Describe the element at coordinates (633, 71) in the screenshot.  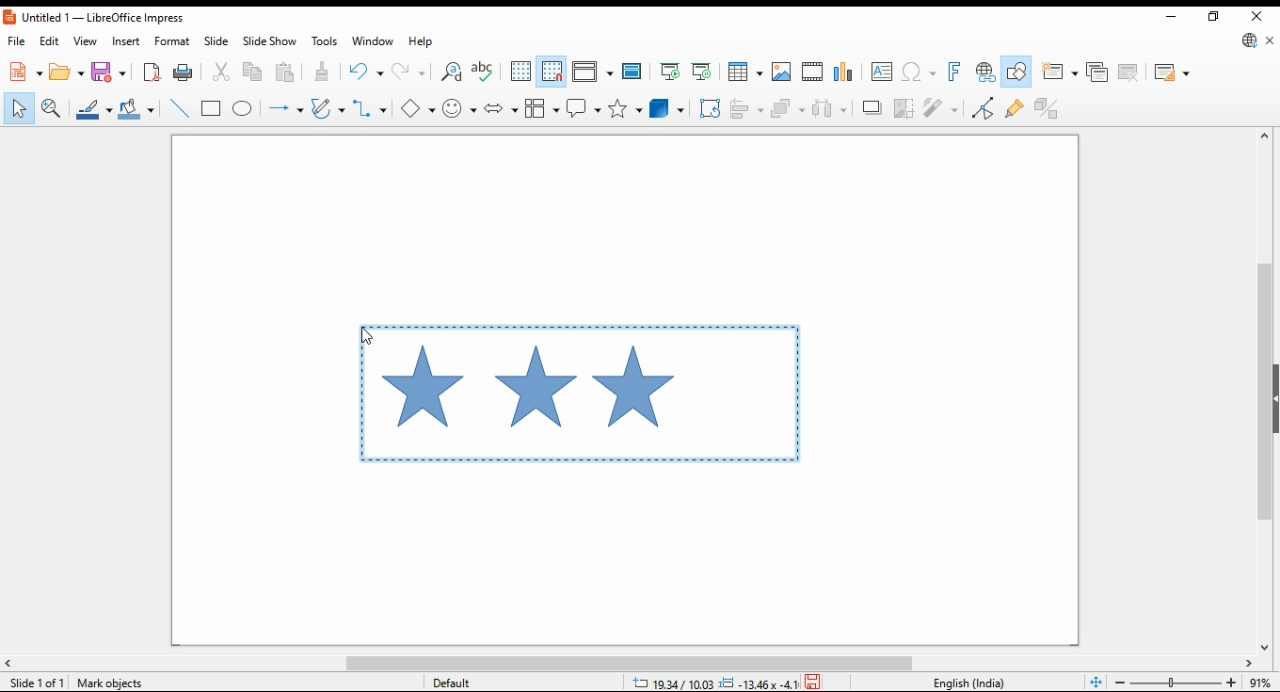
I see `master slide` at that location.